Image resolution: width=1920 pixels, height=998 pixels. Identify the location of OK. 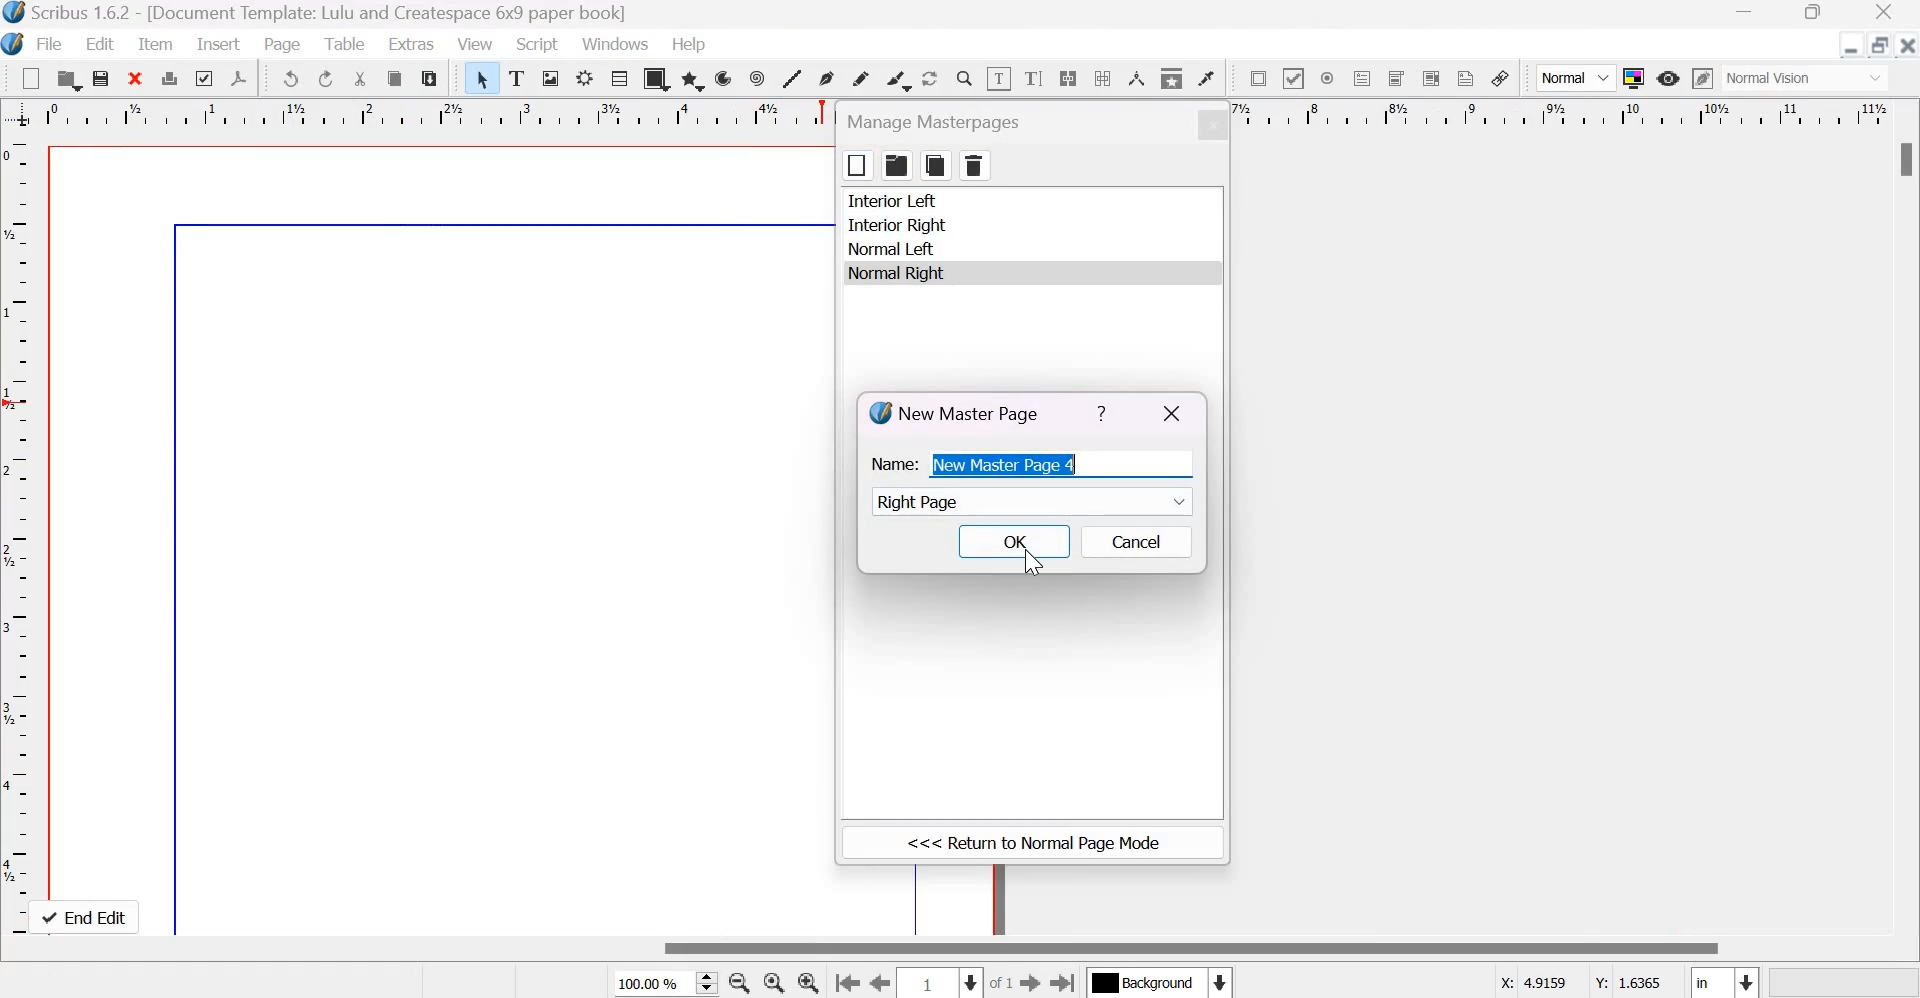
(1012, 538).